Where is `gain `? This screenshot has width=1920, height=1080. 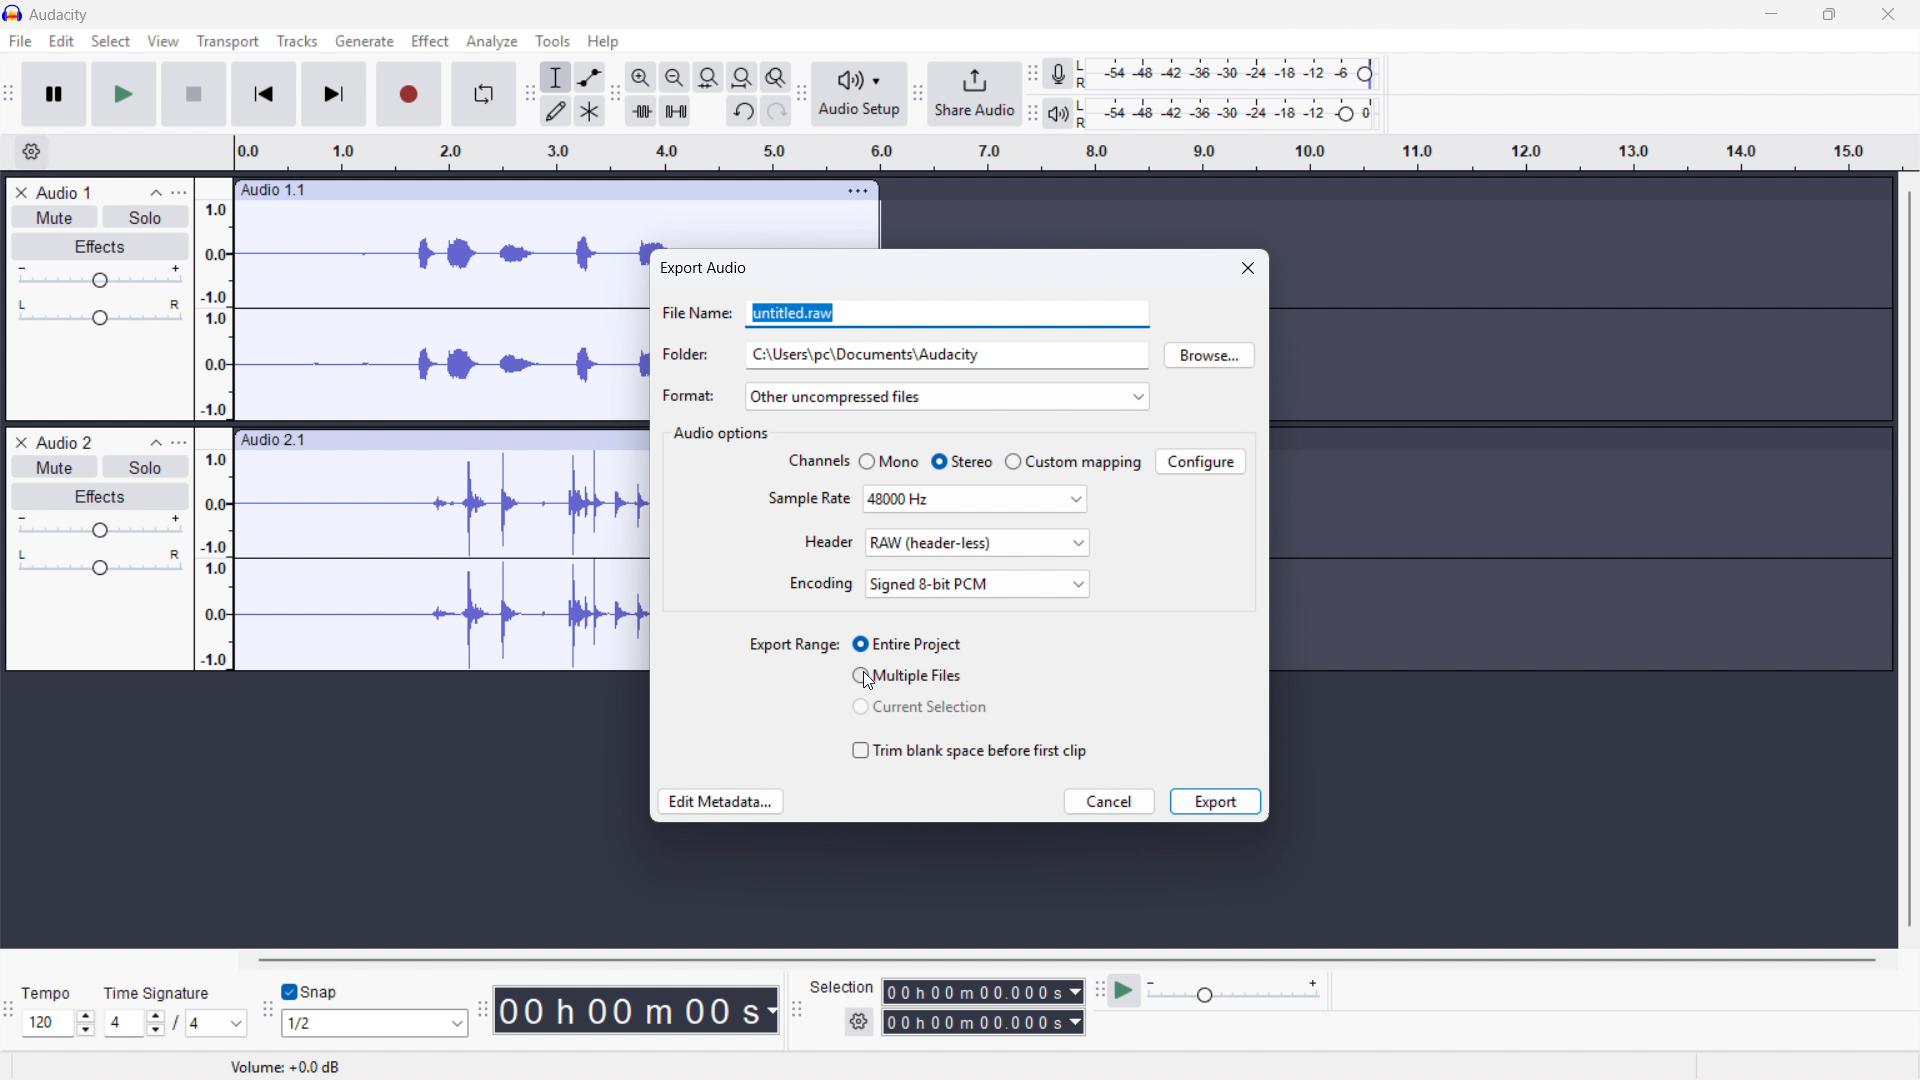
gain  is located at coordinates (100, 527).